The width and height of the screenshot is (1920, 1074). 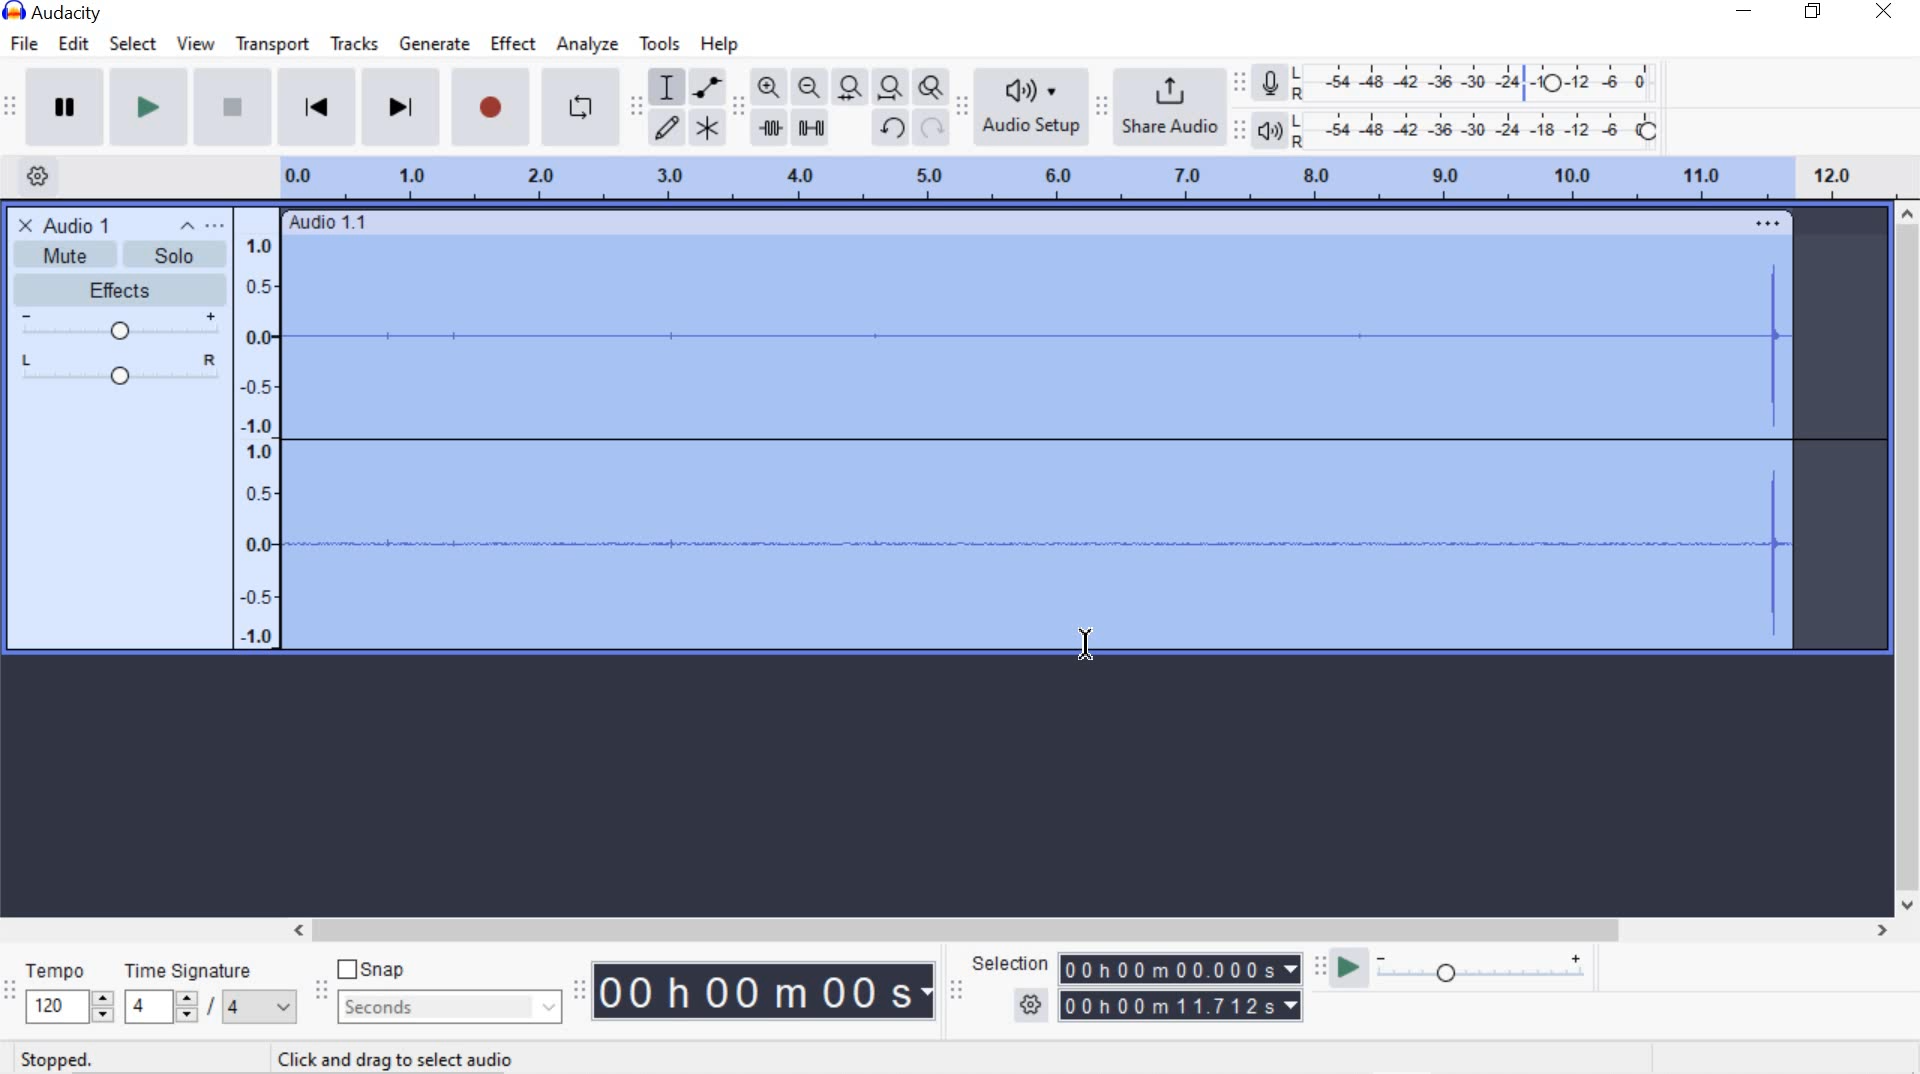 What do you see at coordinates (811, 127) in the screenshot?
I see `Silence audio selection` at bounding box center [811, 127].